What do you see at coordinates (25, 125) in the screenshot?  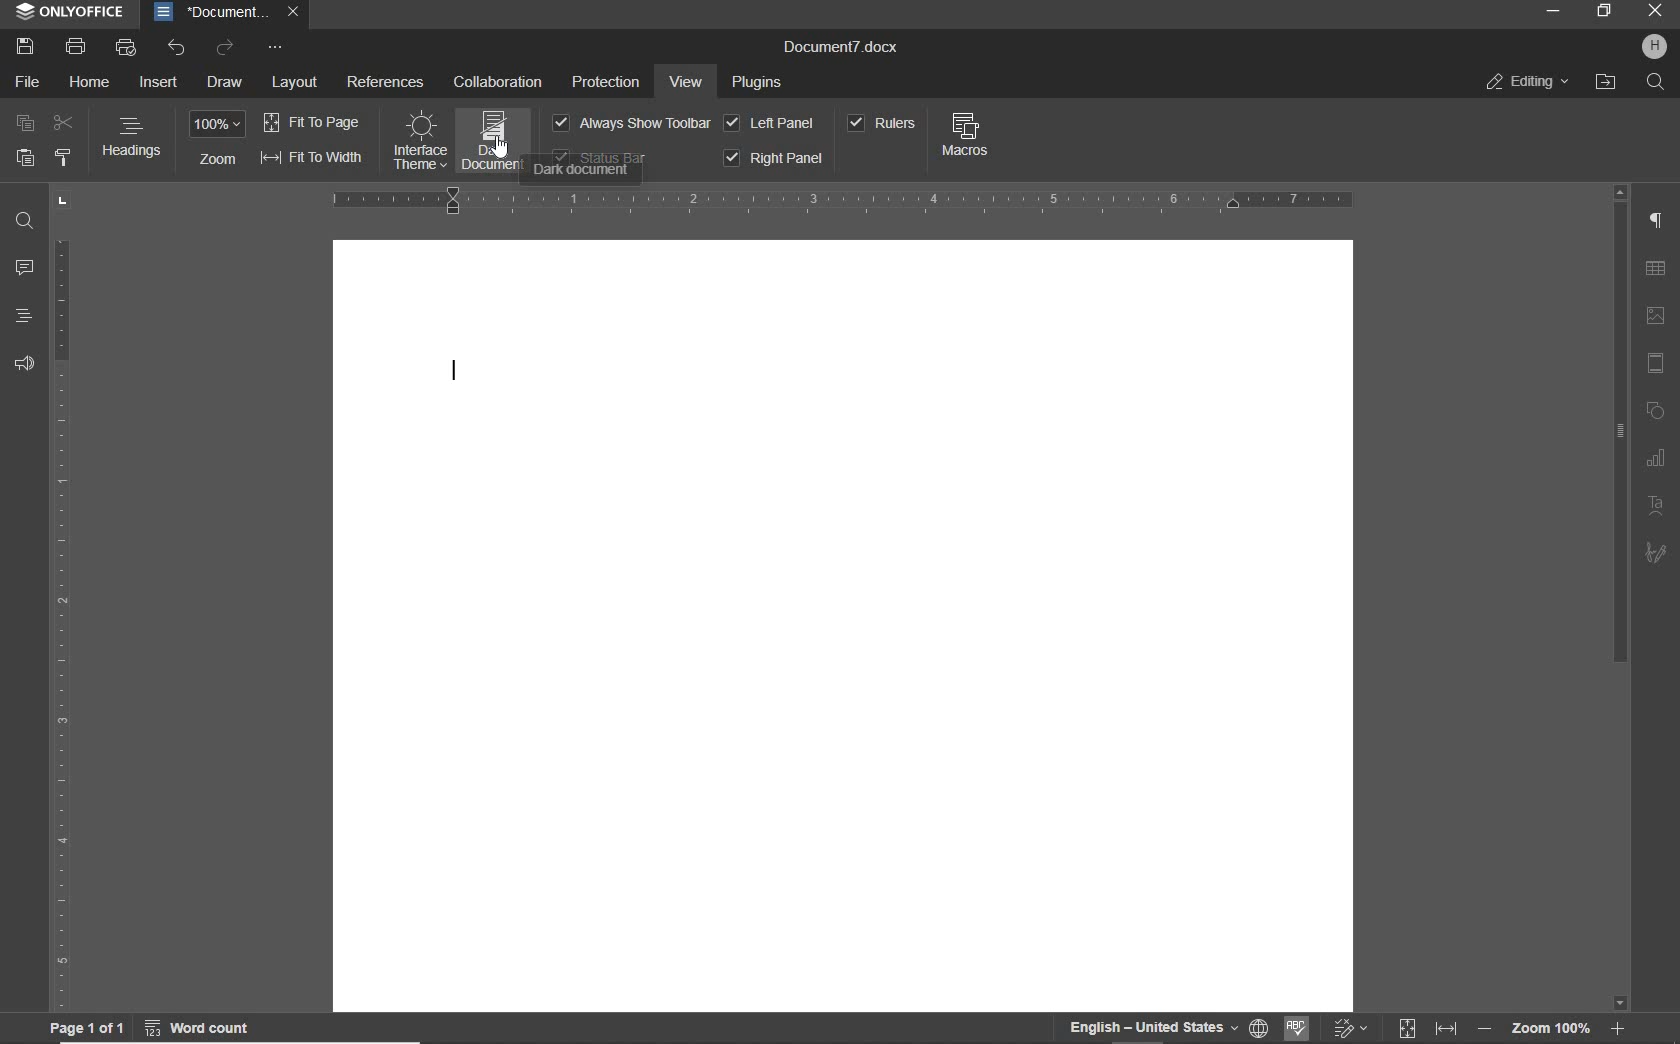 I see `COPY` at bounding box center [25, 125].